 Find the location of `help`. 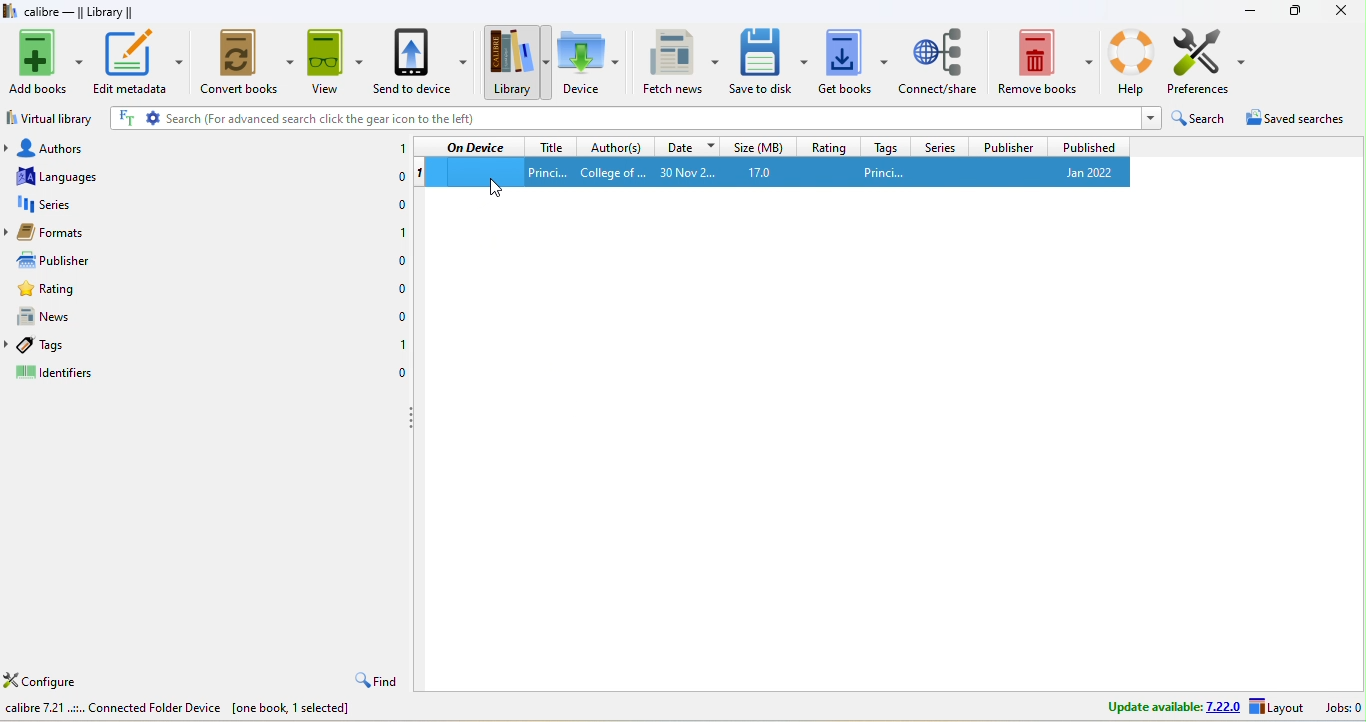

help is located at coordinates (1131, 59).